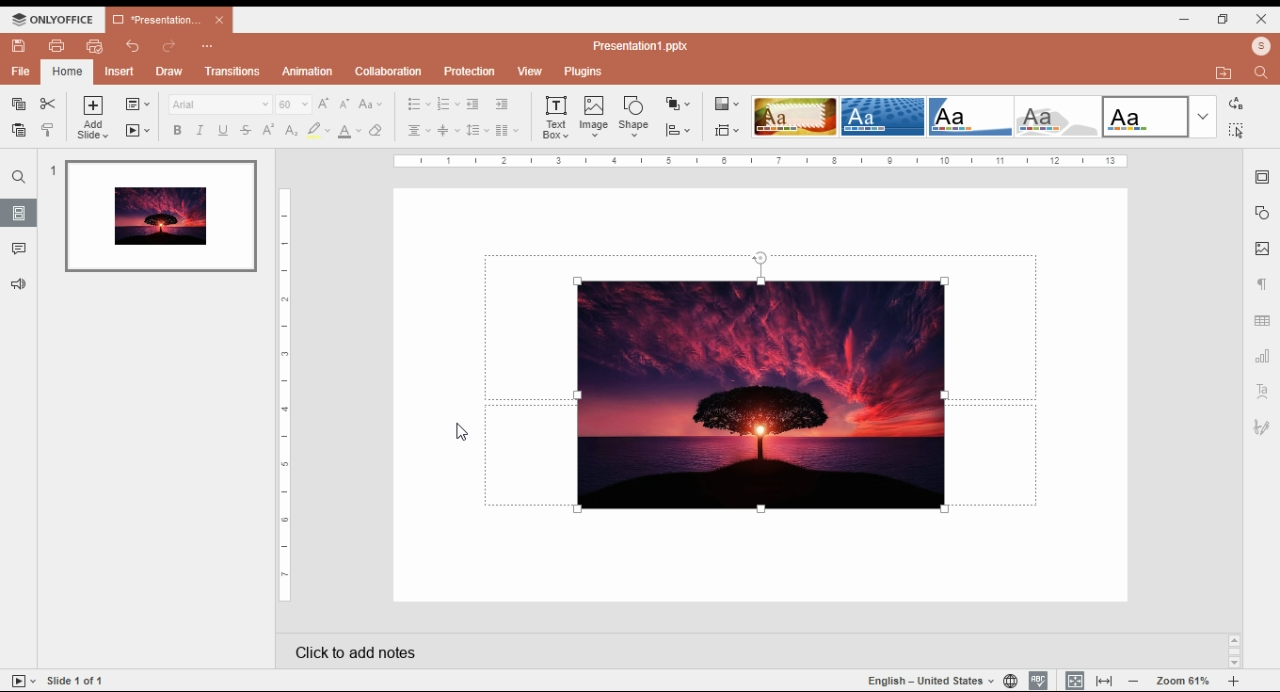 The image size is (1280, 692). I want to click on cut, so click(48, 104).